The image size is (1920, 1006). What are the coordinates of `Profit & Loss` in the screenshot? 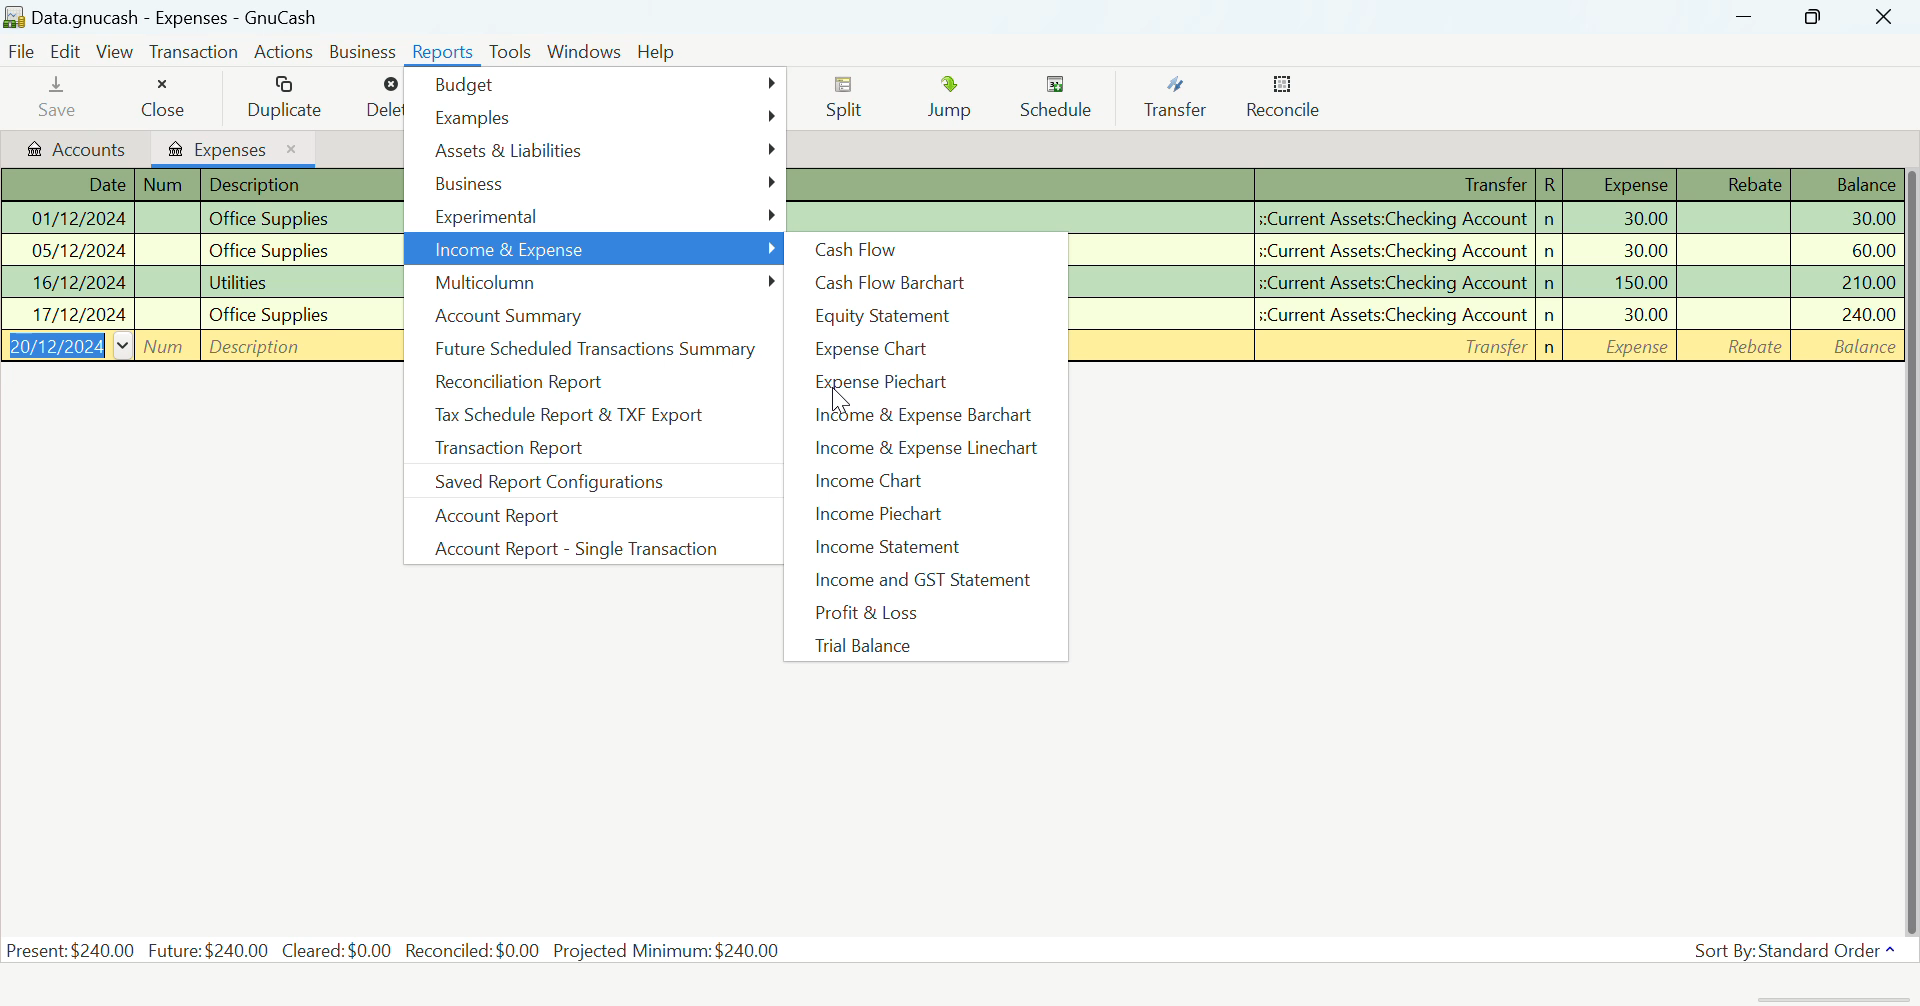 It's located at (924, 612).